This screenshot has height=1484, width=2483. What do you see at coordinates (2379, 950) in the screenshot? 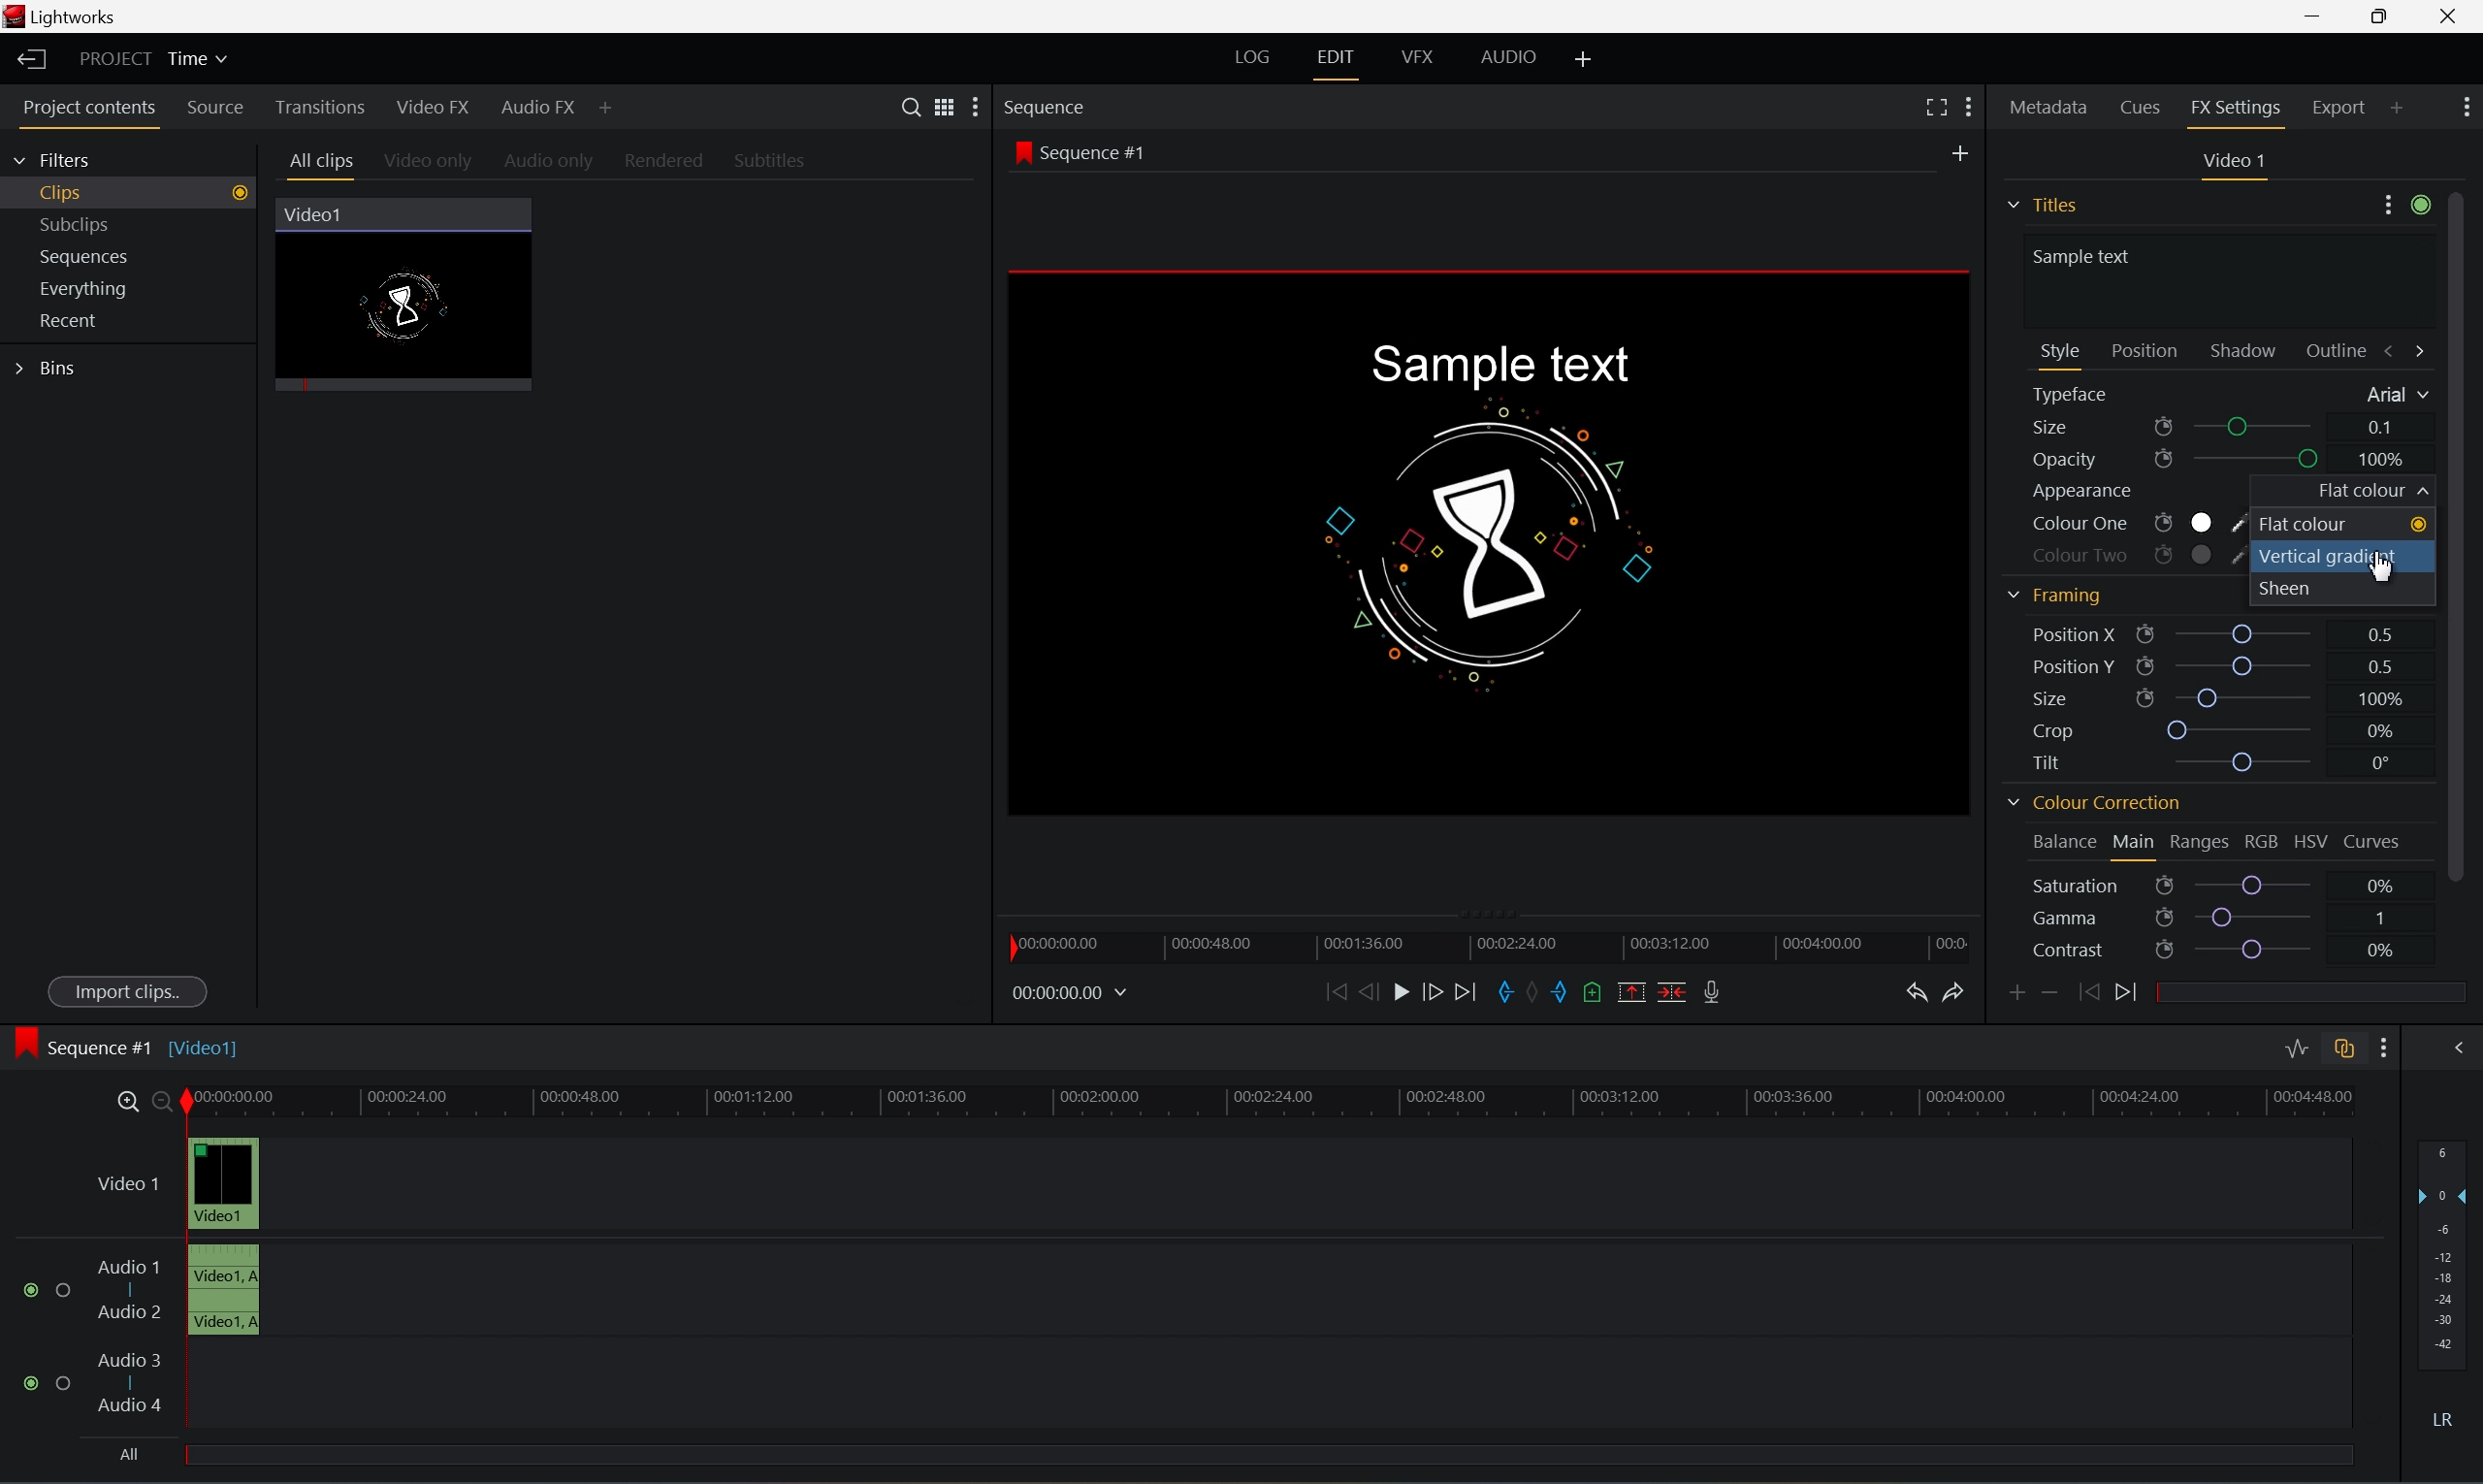
I see `0%` at bounding box center [2379, 950].